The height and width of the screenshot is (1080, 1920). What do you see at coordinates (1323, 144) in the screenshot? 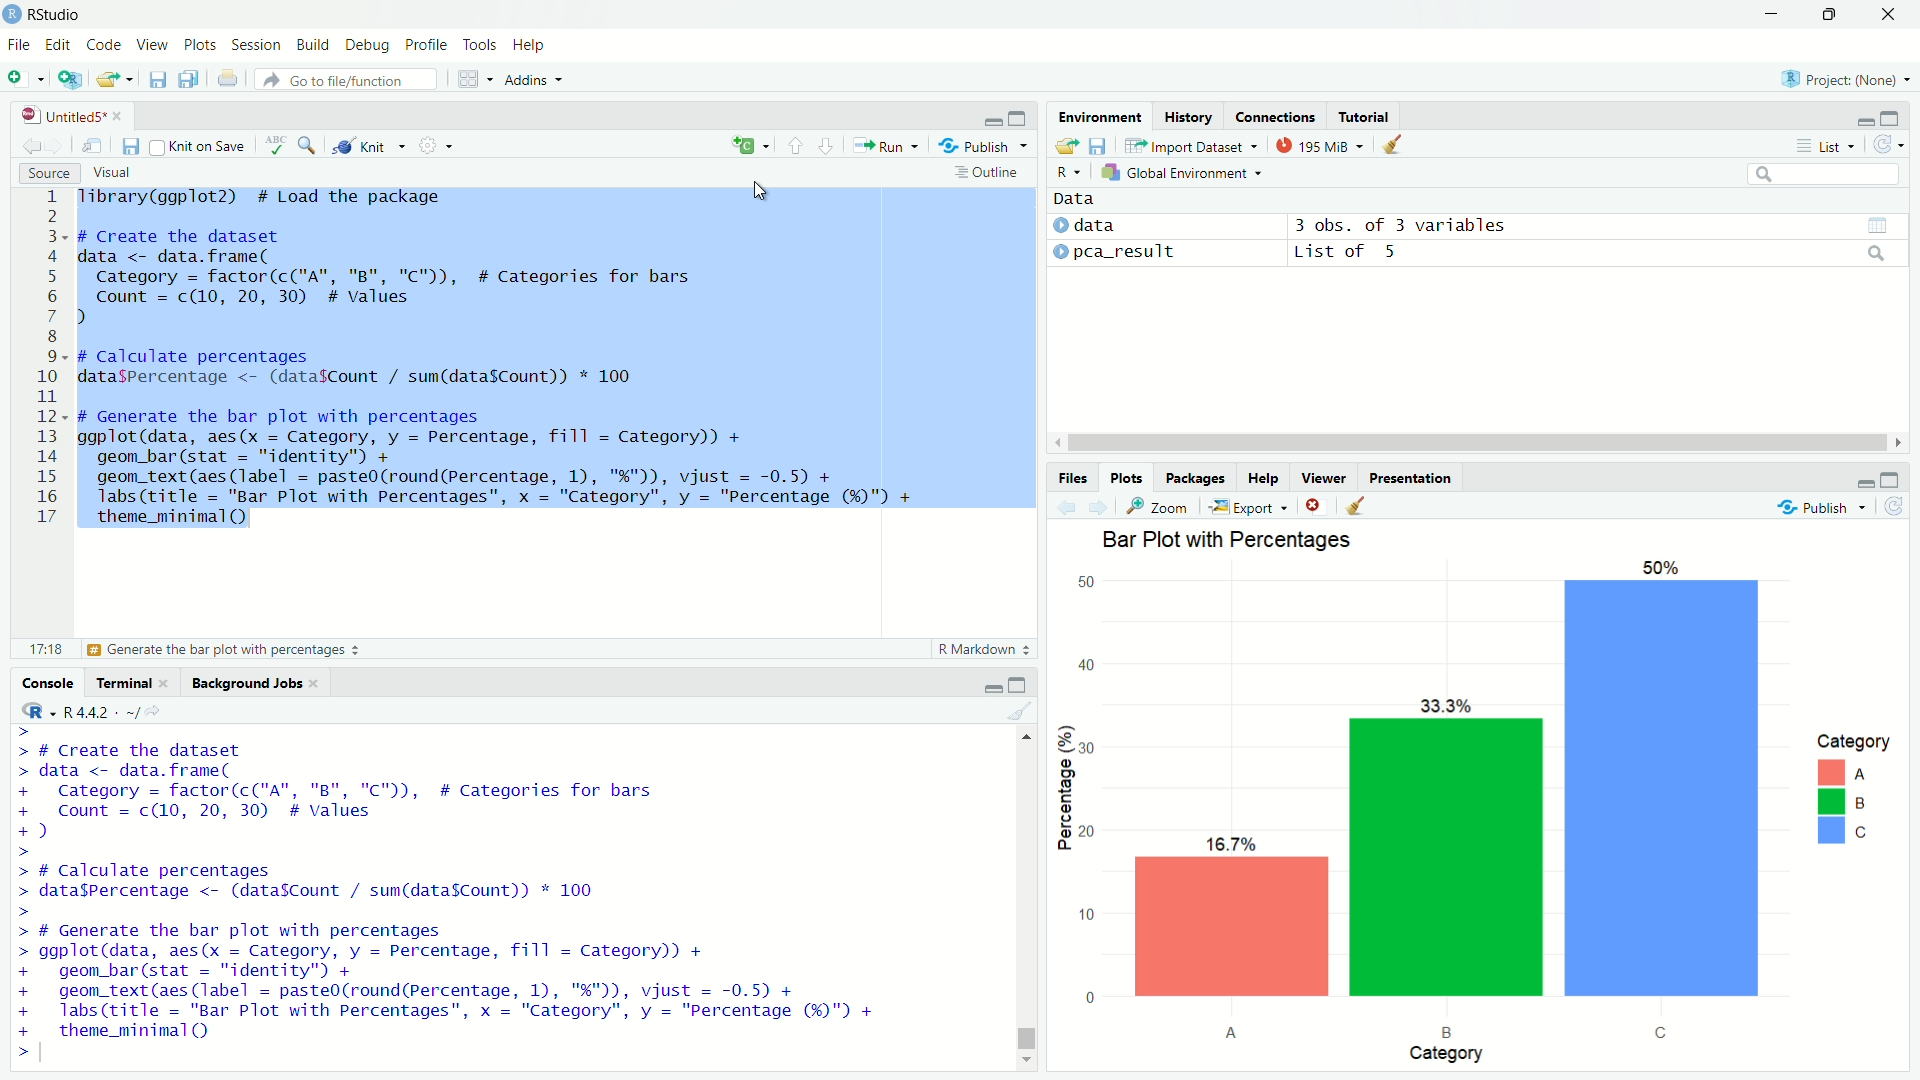
I see `memory usage: 191MB` at bounding box center [1323, 144].